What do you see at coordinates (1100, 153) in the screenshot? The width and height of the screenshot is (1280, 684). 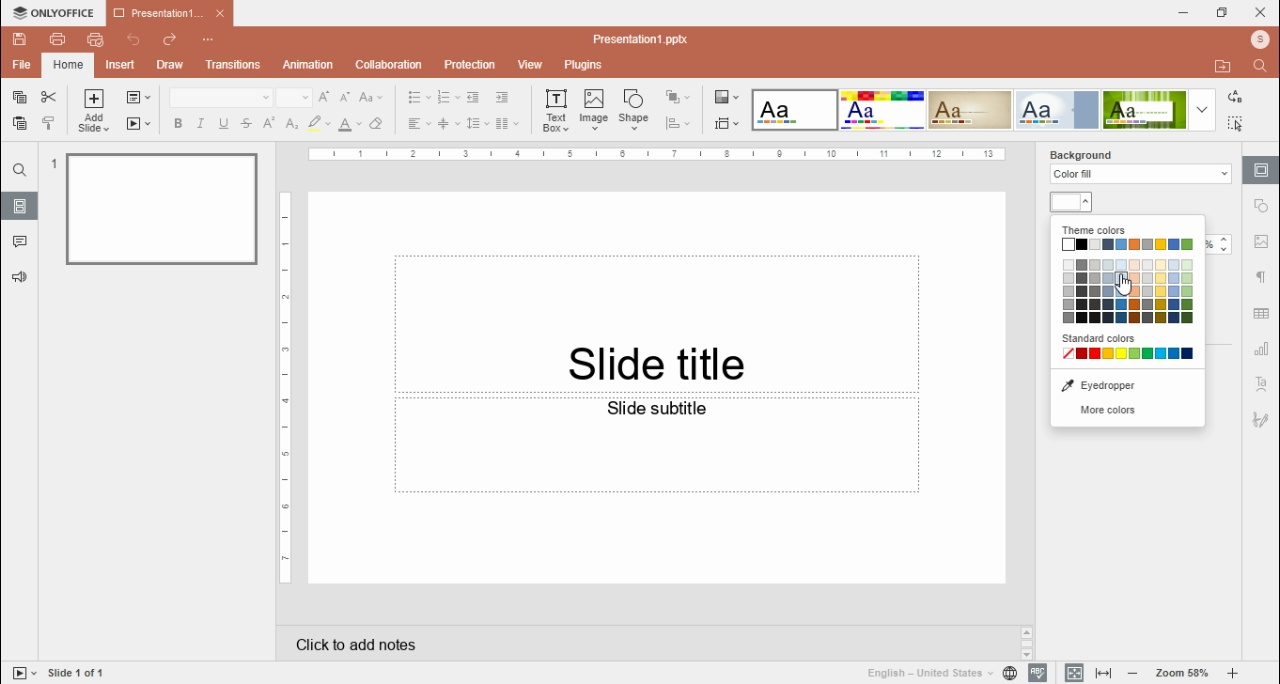 I see `Background` at bounding box center [1100, 153].